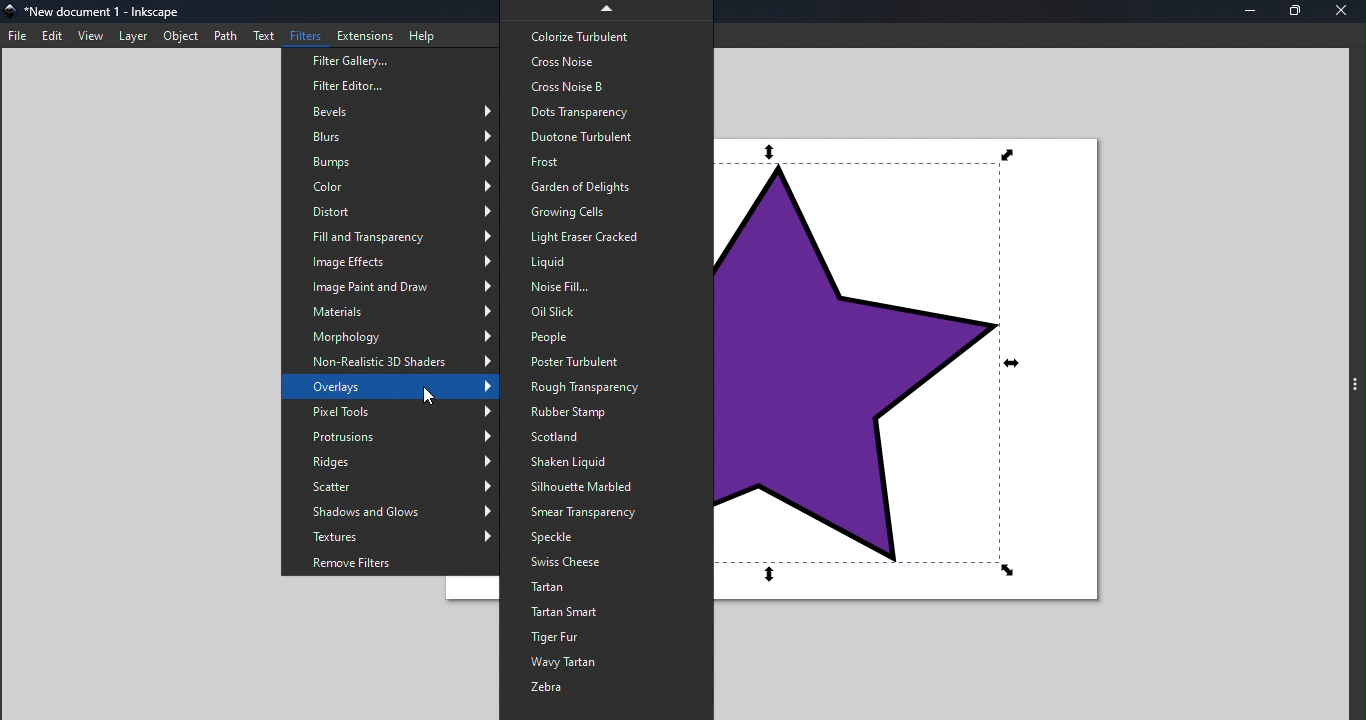  Describe the element at coordinates (599, 61) in the screenshot. I see `Cross noise` at that location.